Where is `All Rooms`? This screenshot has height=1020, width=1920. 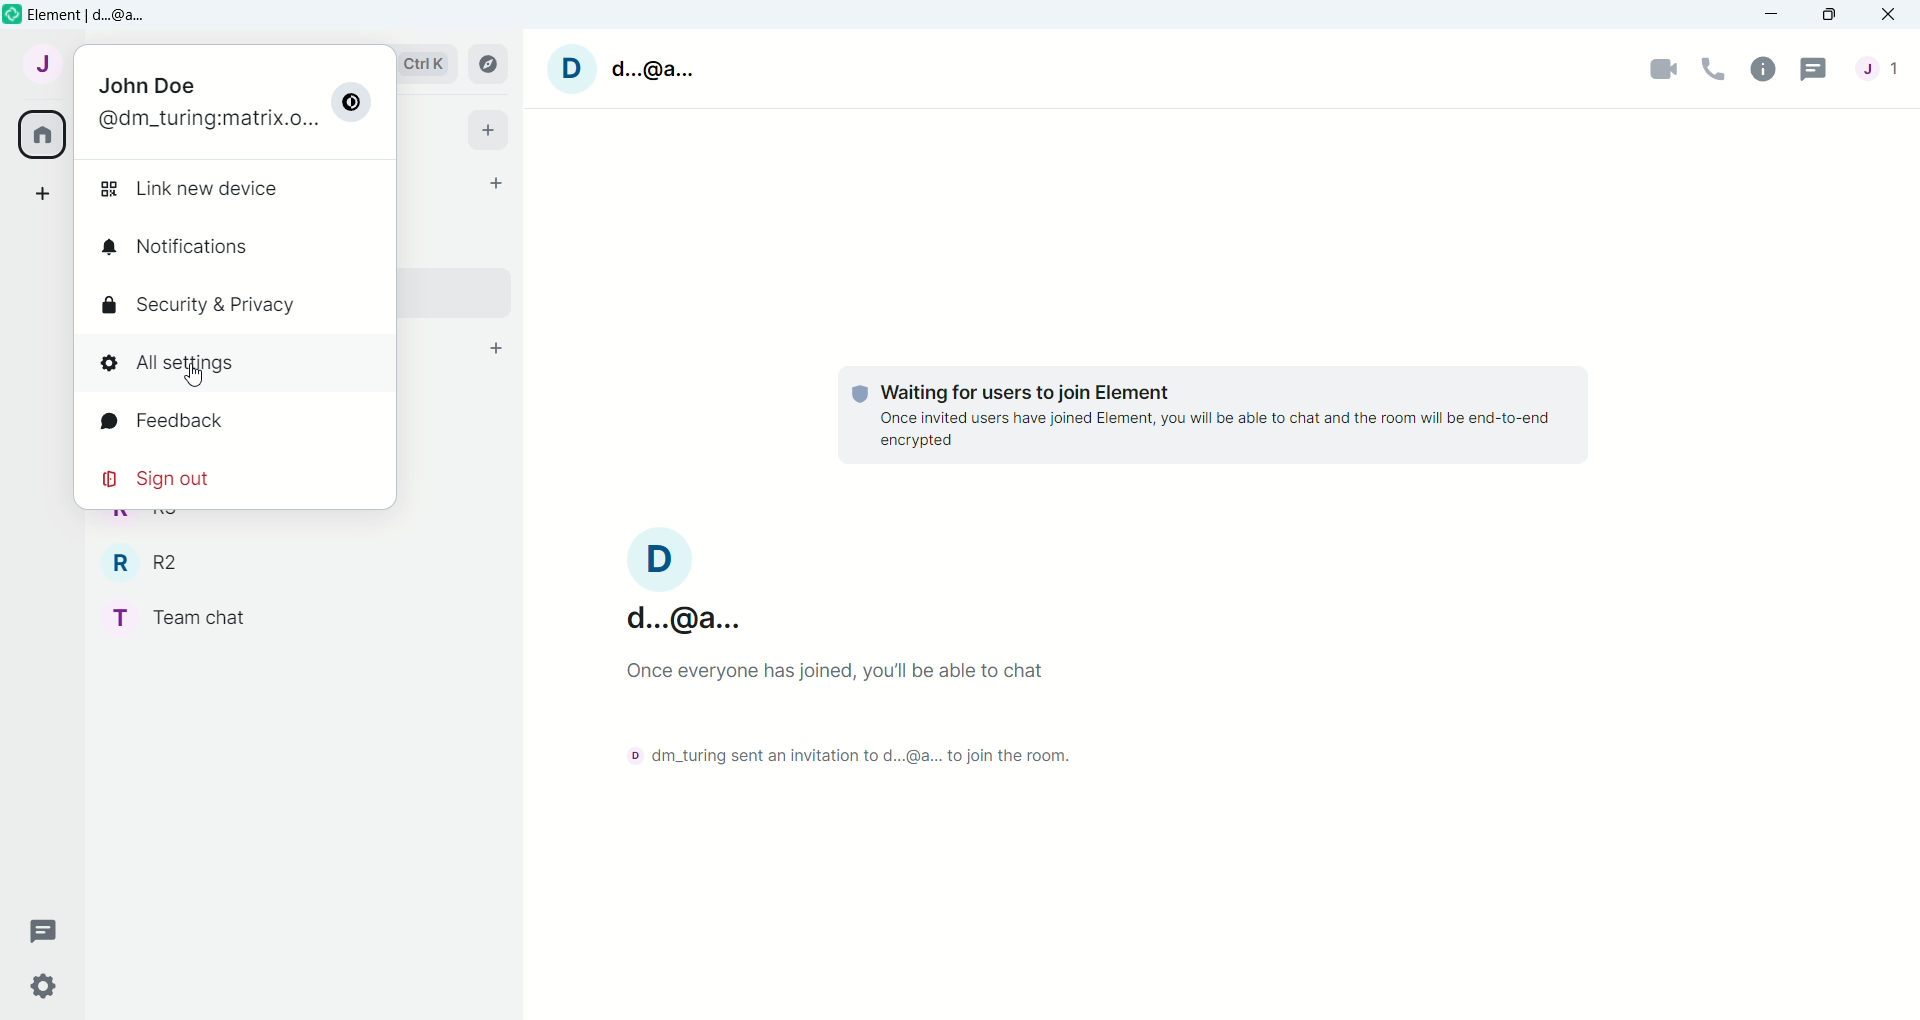 All Rooms is located at coordinates (39, 134).